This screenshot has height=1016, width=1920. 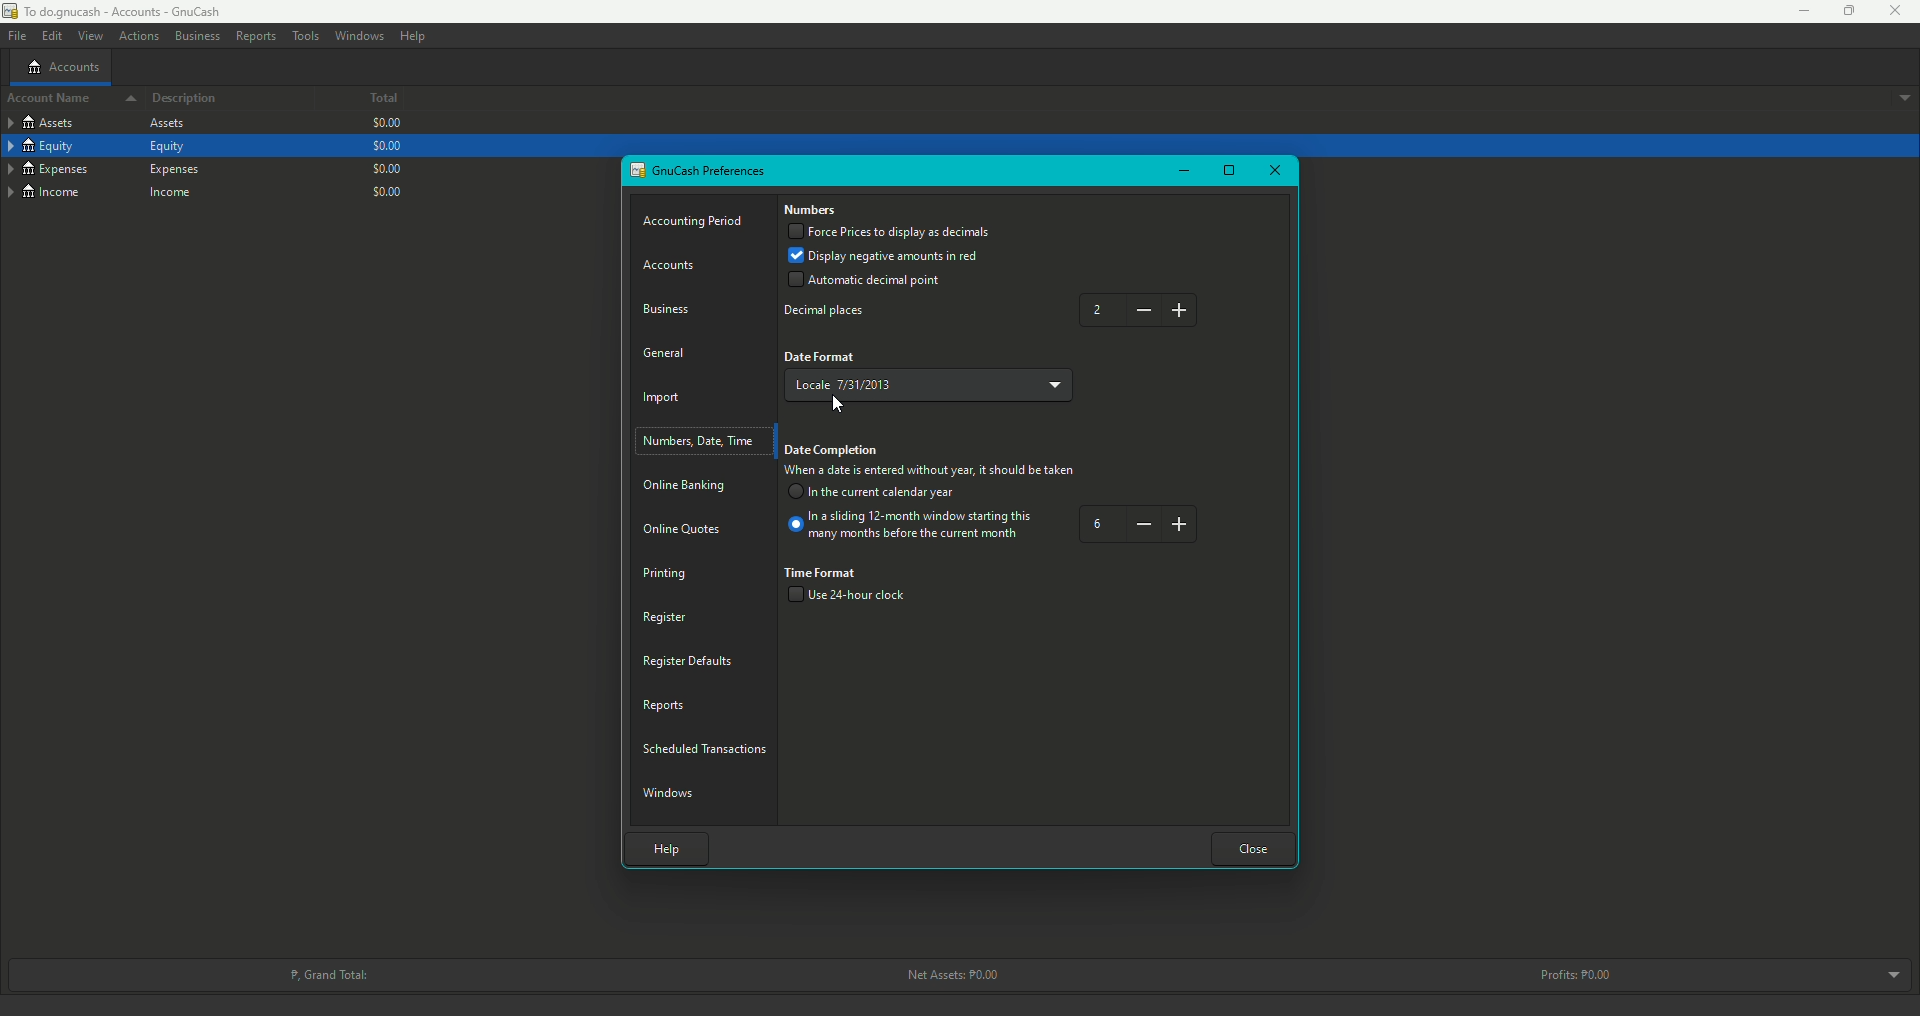 I want to click on When a date is entered without year, so click(x=930, y=473).